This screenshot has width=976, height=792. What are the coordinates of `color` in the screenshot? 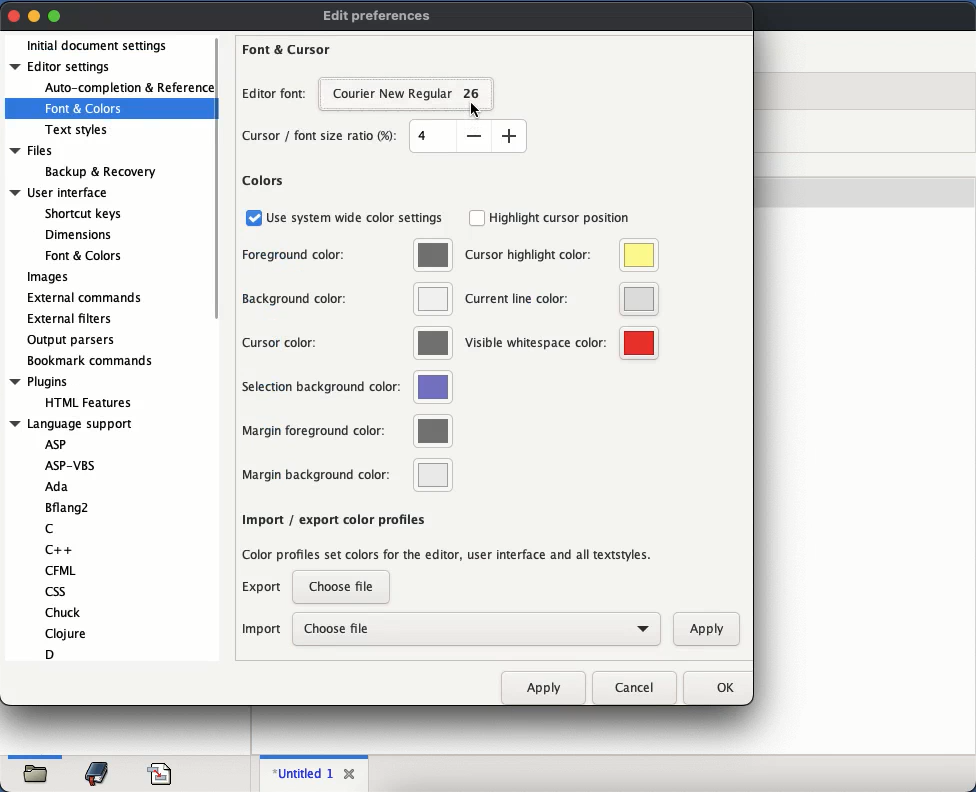 It's located at (639, 299).